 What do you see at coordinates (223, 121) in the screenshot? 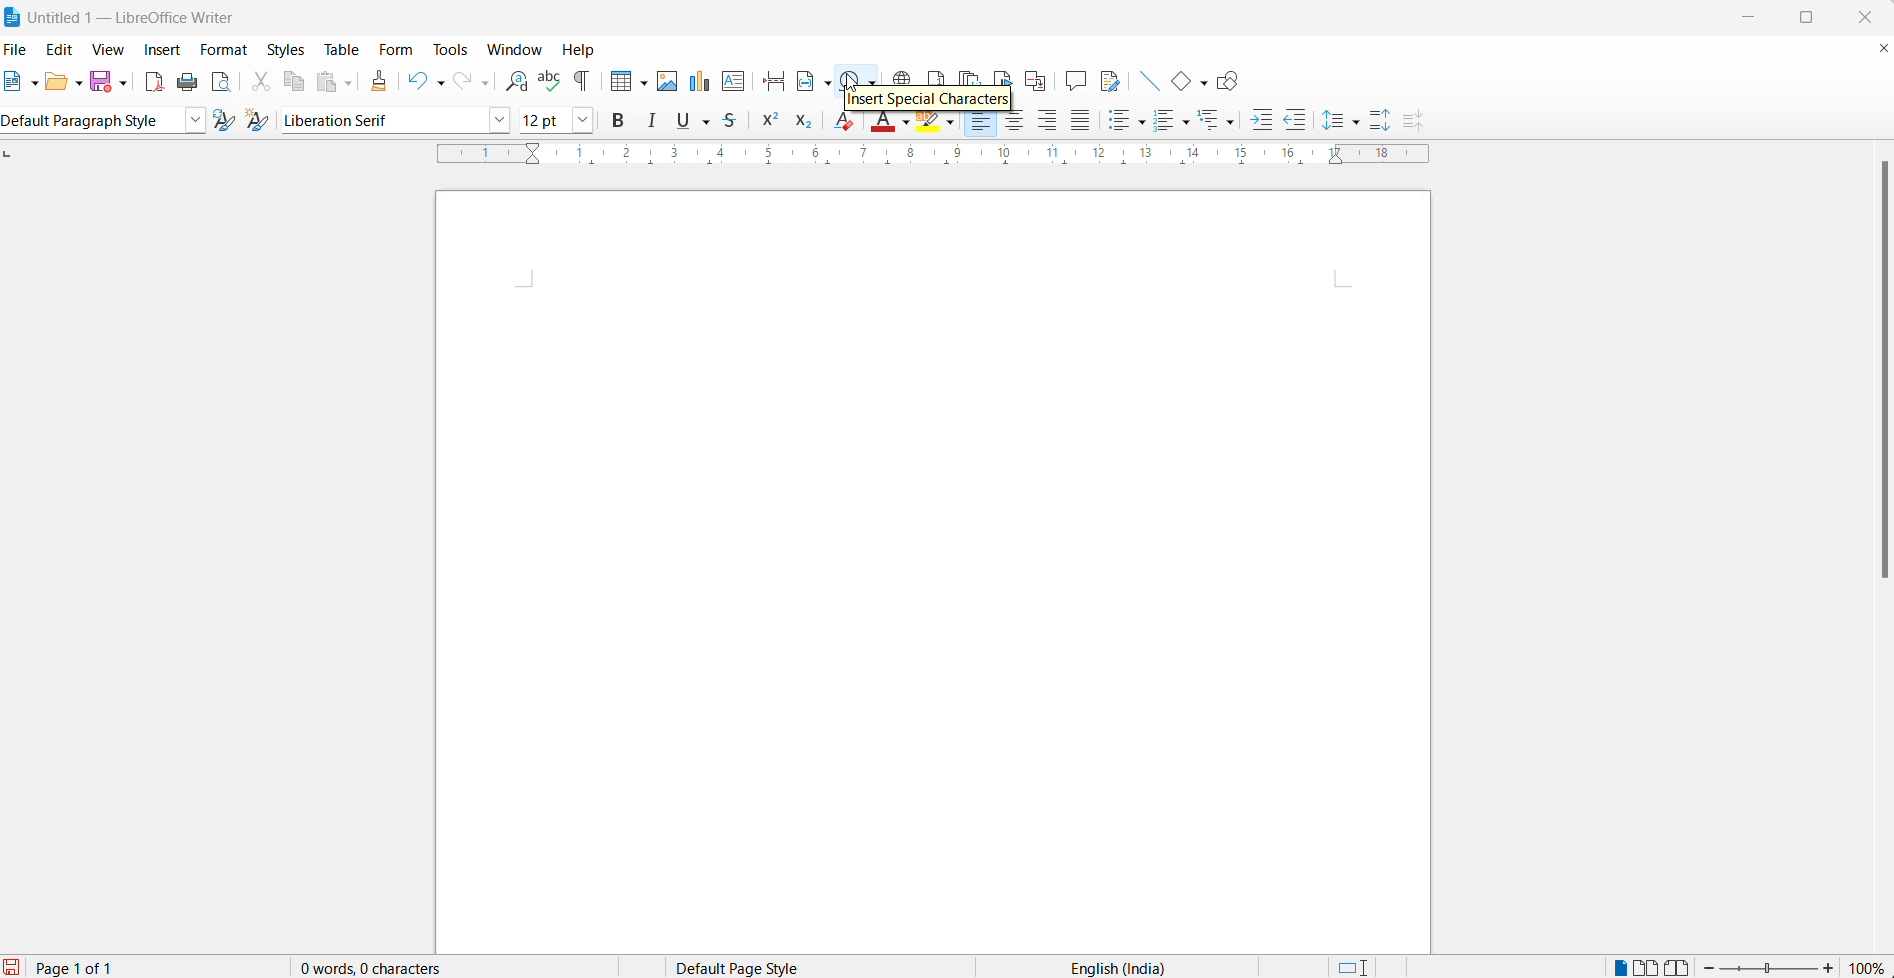
I see `update selected style` at bounding box center [223, 121].